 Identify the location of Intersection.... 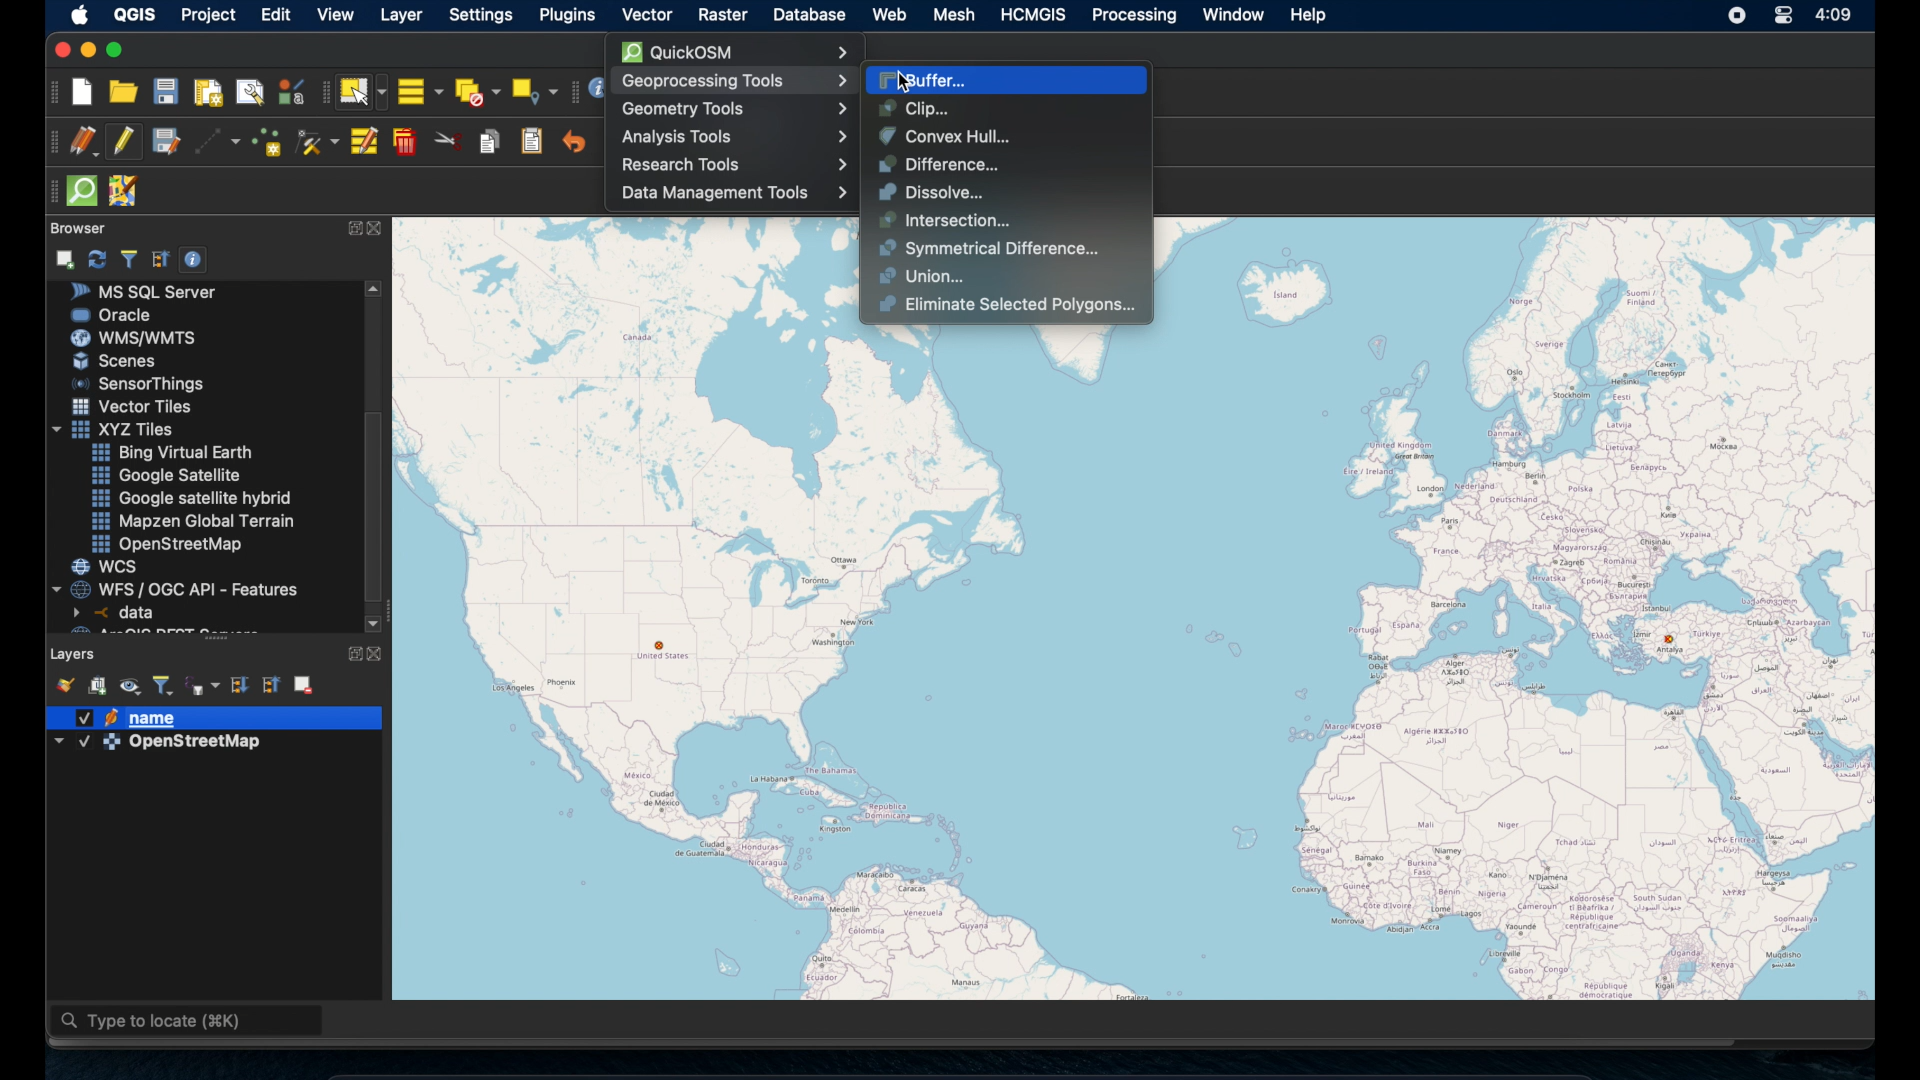
(939, 220).